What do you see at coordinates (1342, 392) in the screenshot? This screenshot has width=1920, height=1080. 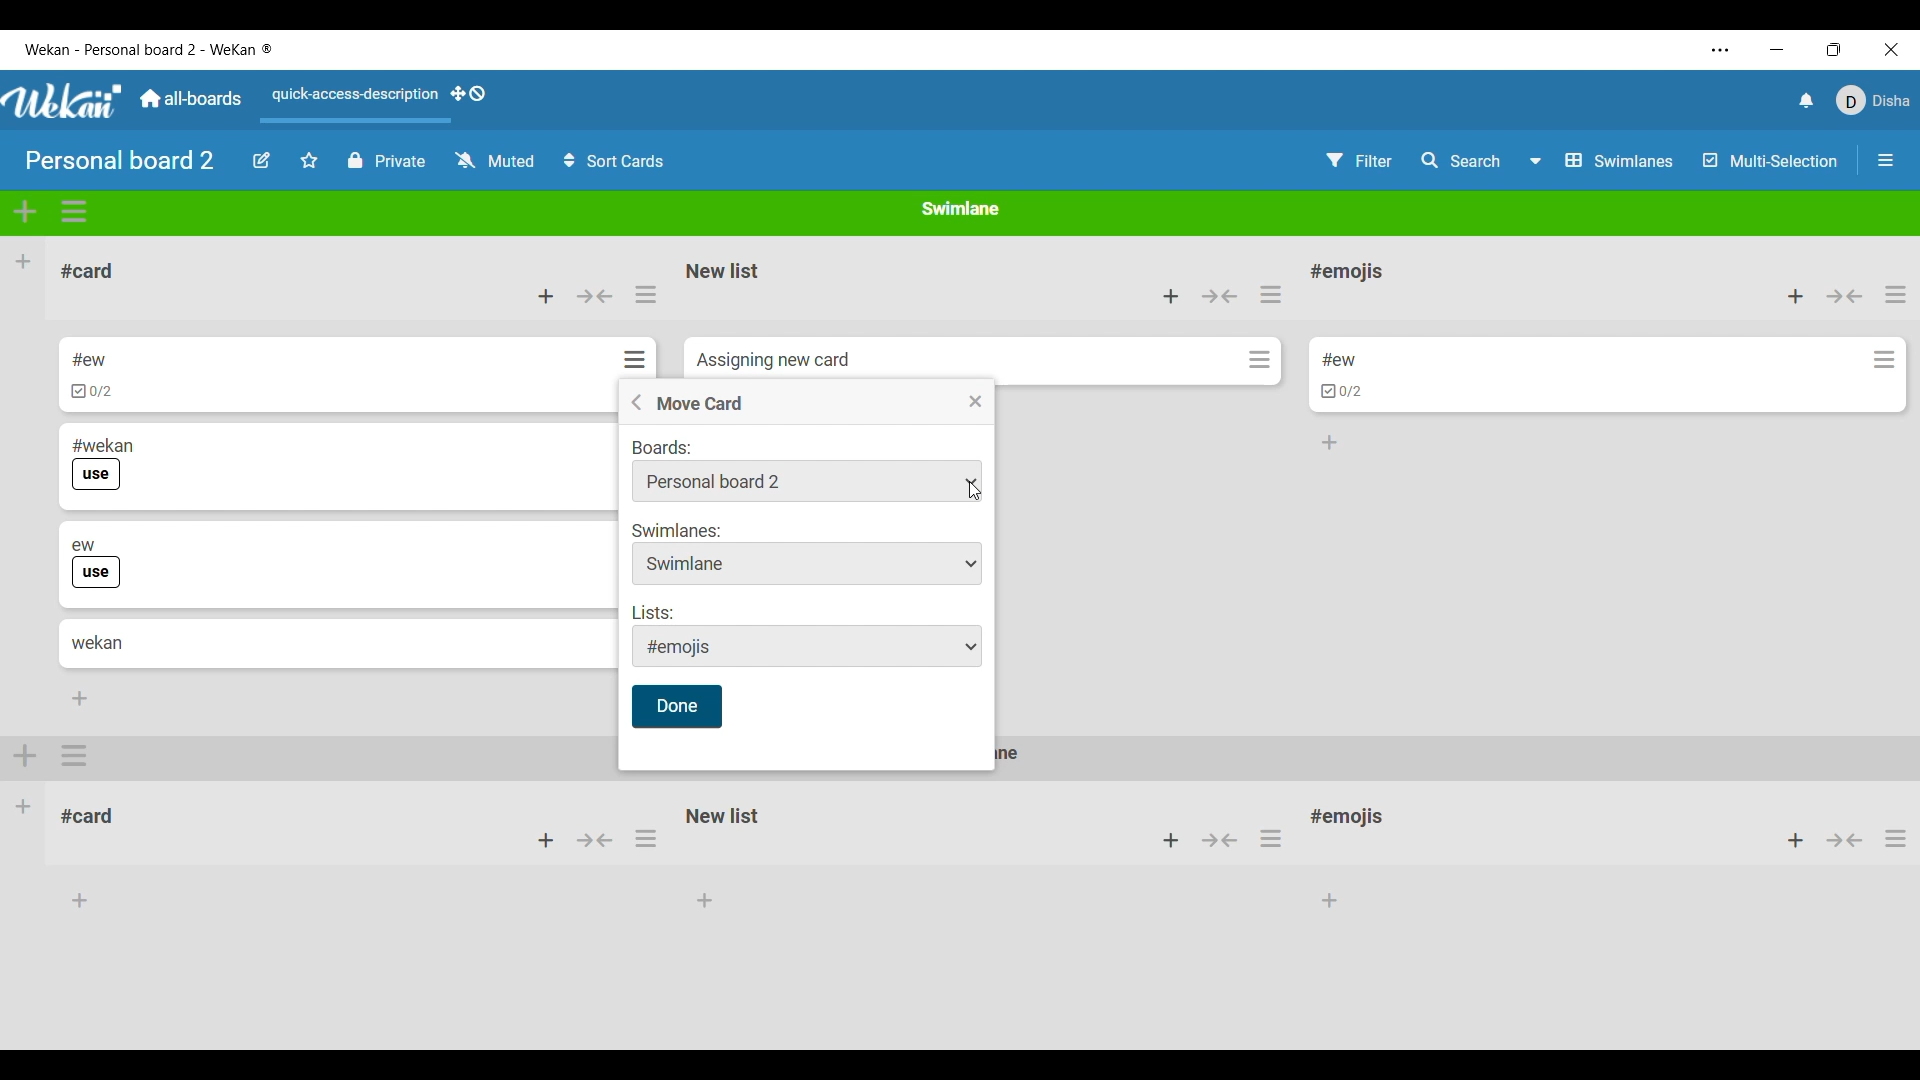 I see `Indicates card has cheklist` at bounding box center [1342, 392].